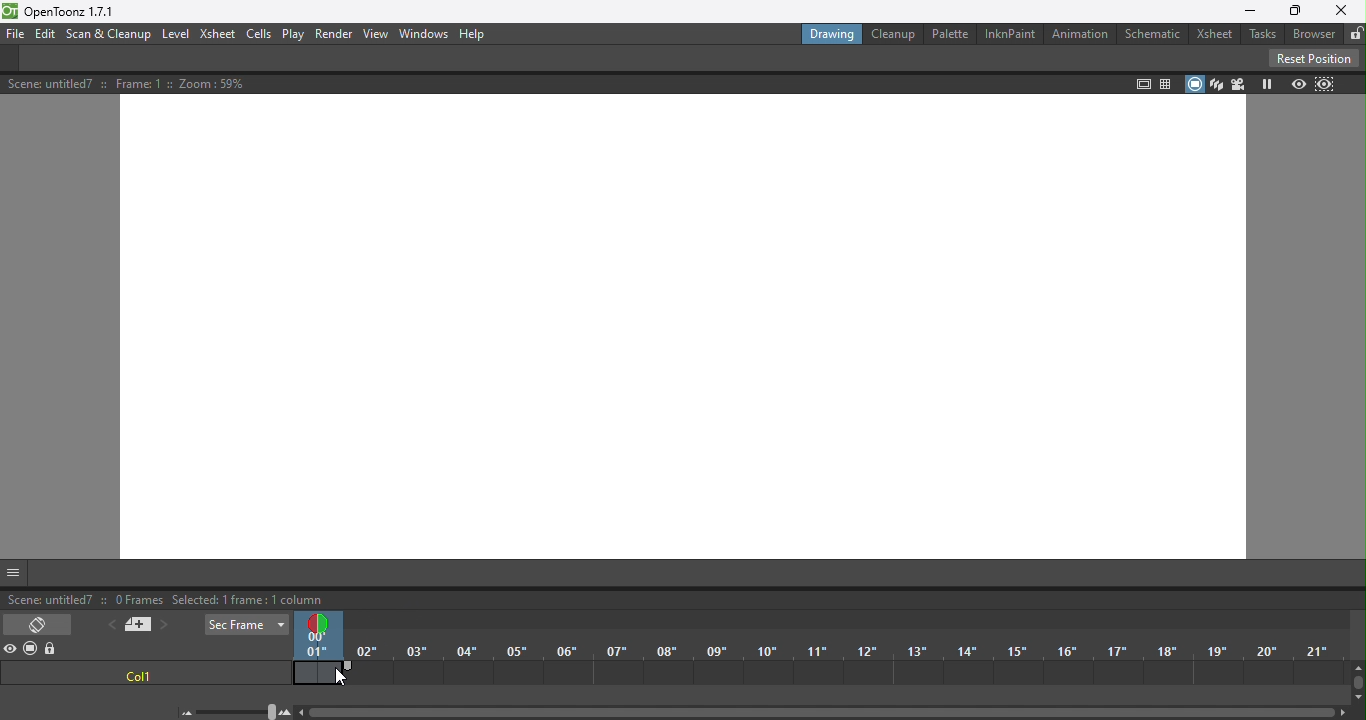  What do you see at coordinates (424, 33) in the screenshot?
I see `Window ` at bounding box center [424, 33].